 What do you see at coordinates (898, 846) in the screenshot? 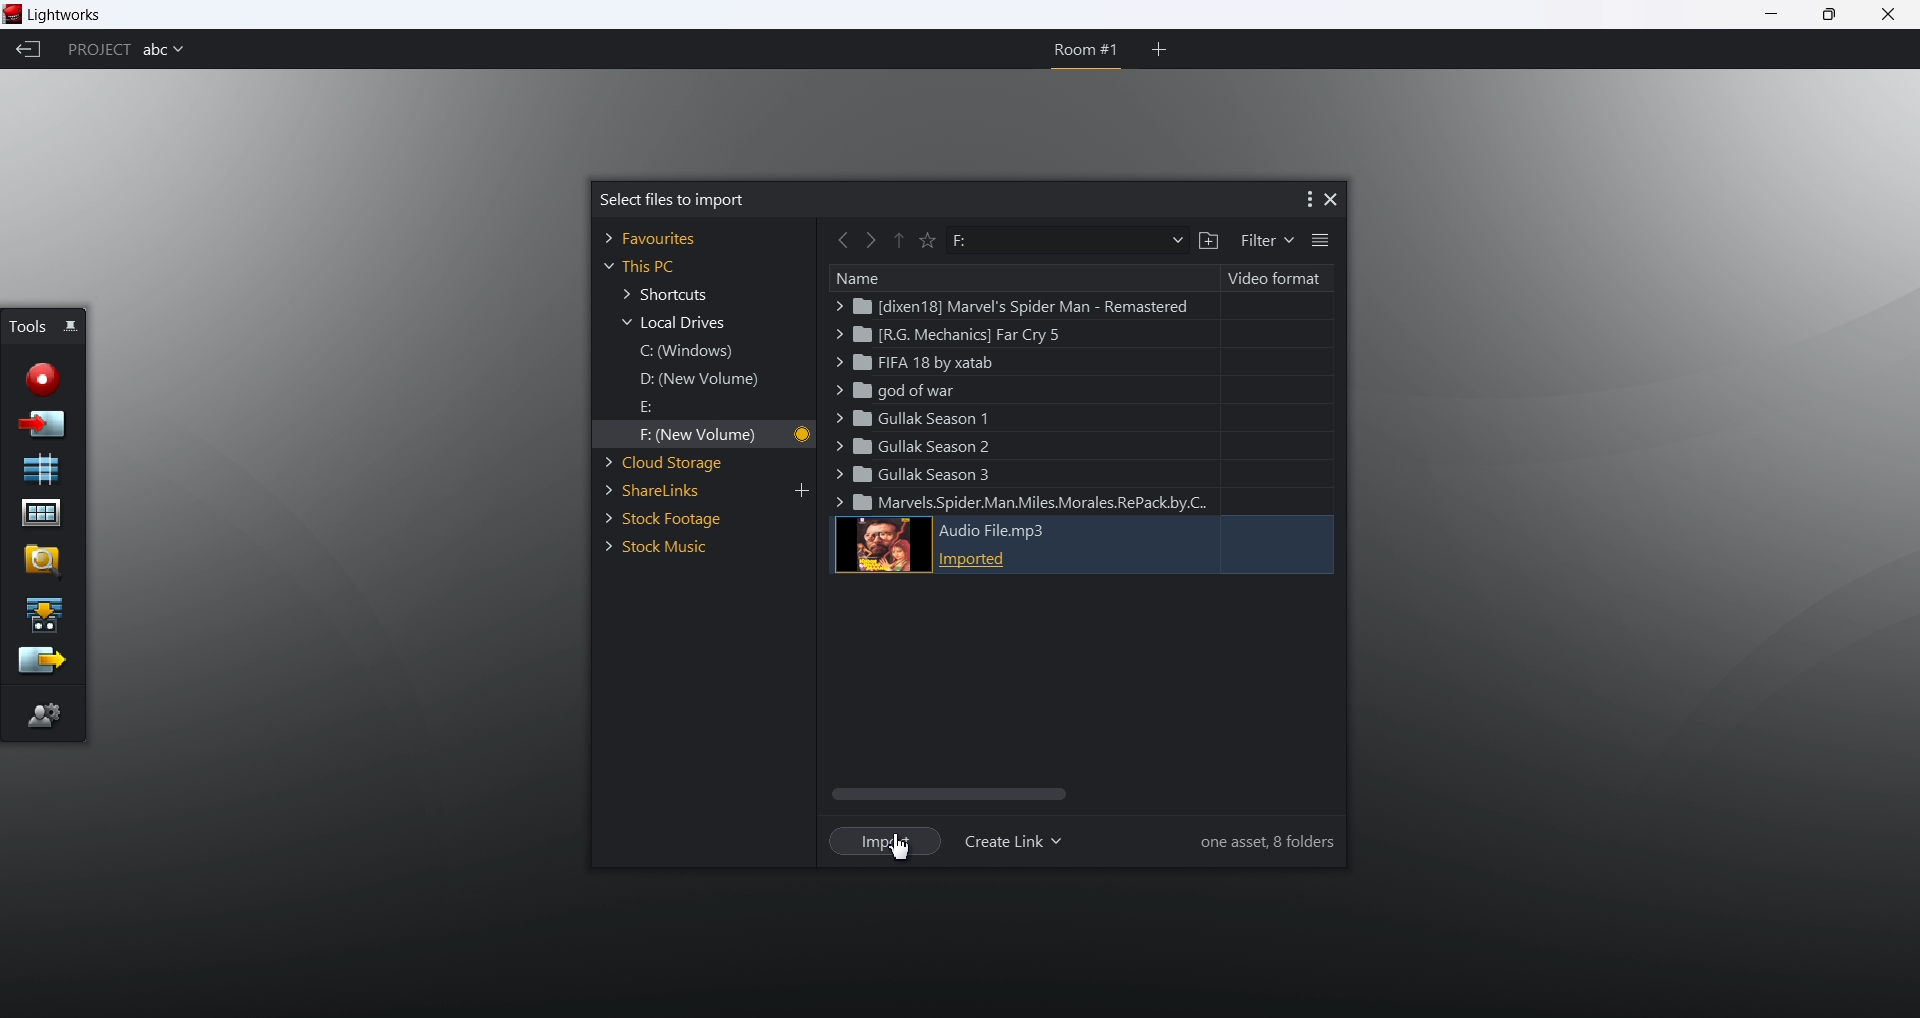
I see `cursor` at bounding box center [898, 846].